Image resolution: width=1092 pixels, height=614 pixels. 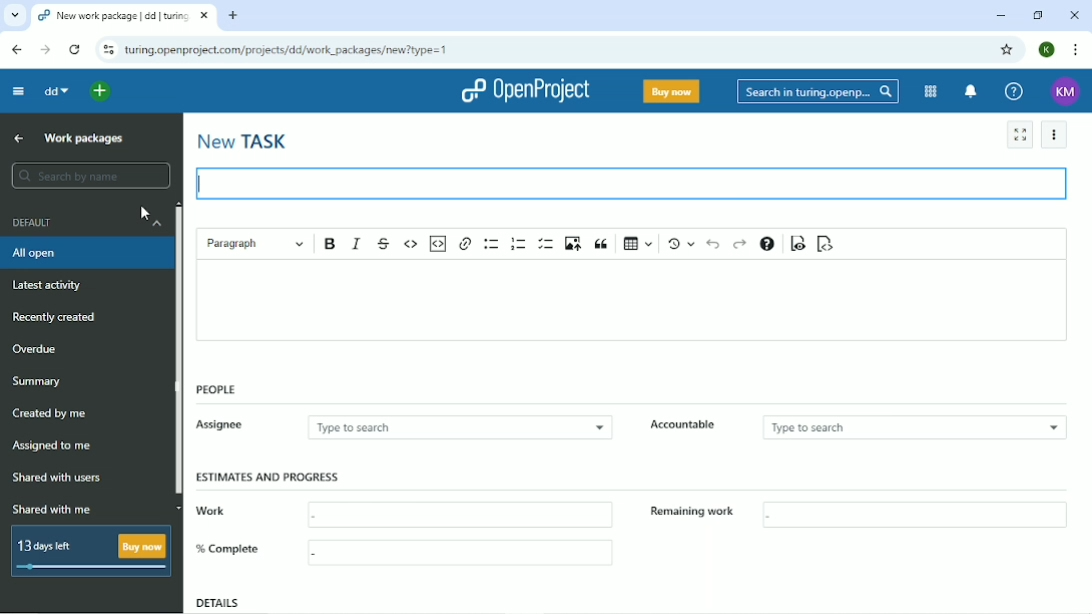 What do you see at coordinates (573, 244) in the screenshot?
I see `Upload image from computer` at bounding box center [573, 244].